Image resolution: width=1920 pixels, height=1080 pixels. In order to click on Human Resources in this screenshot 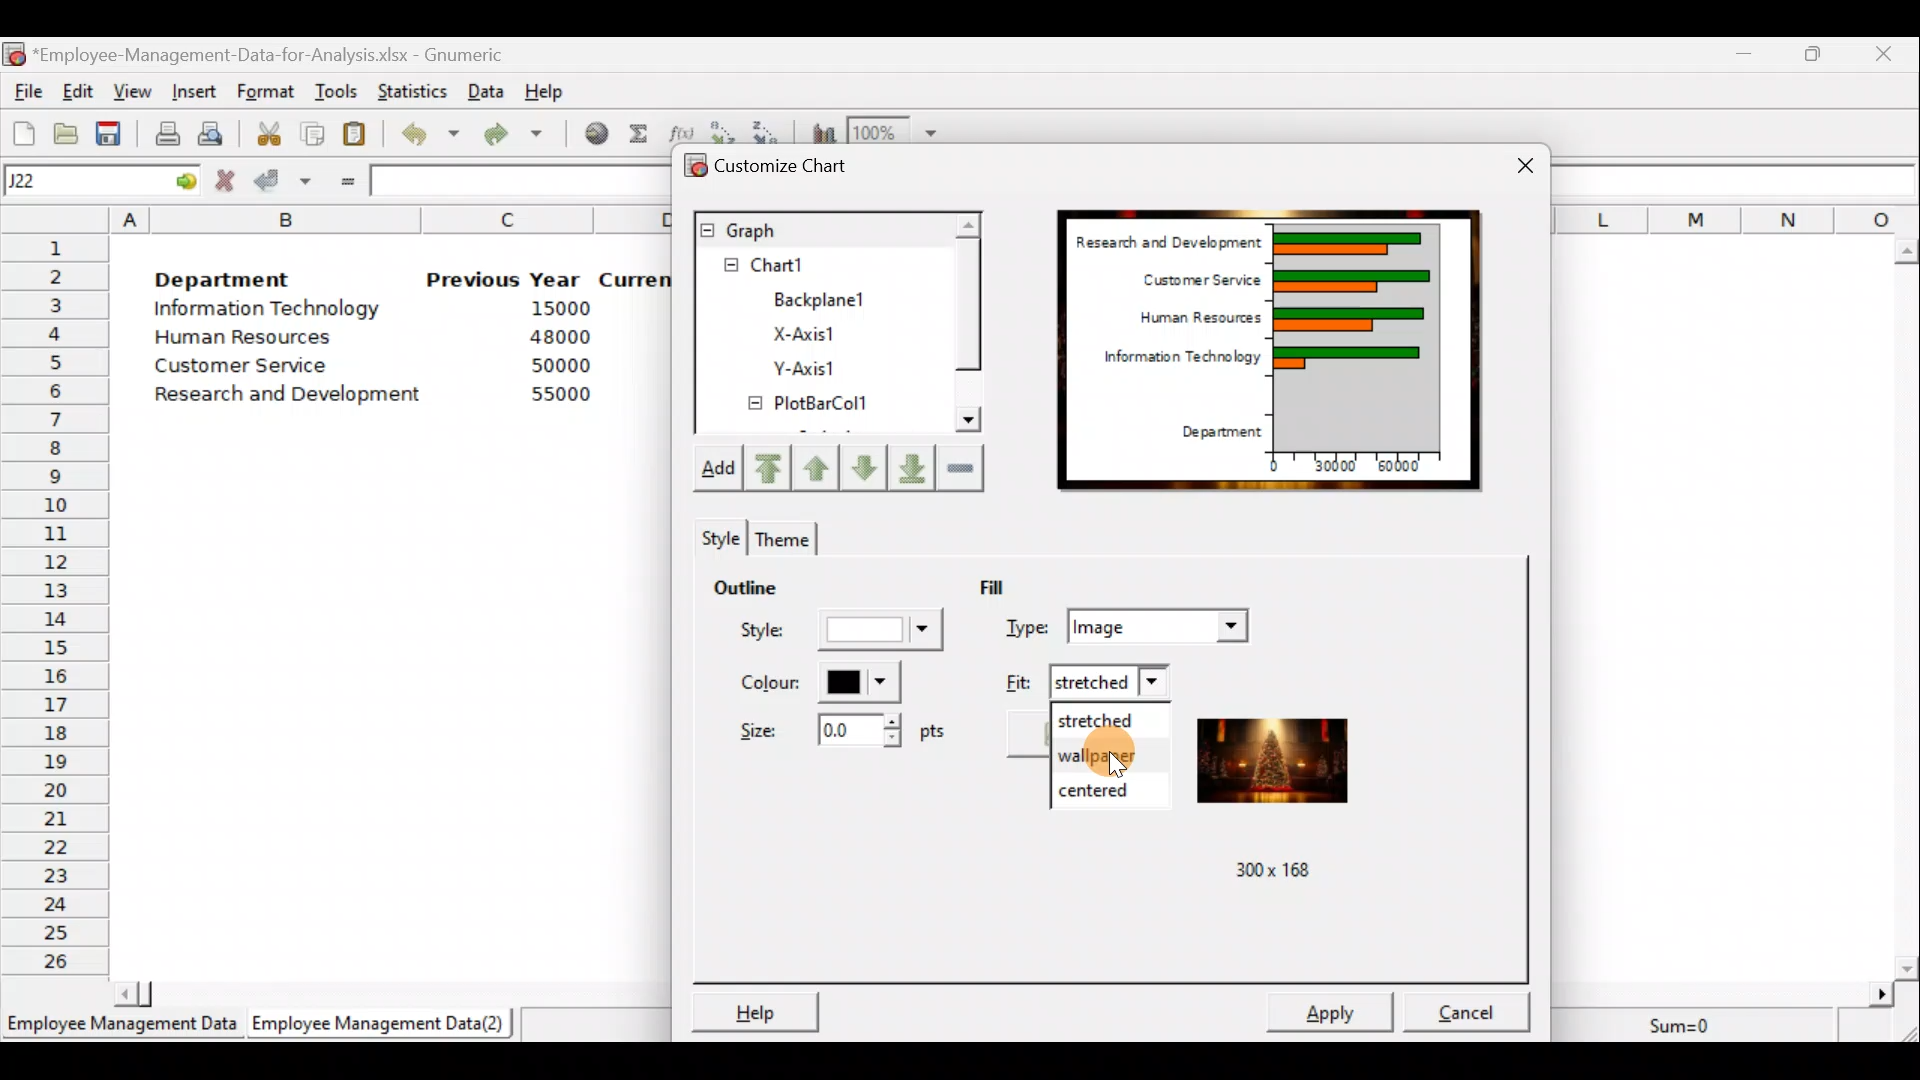, I will do `click(1186, 319)`.